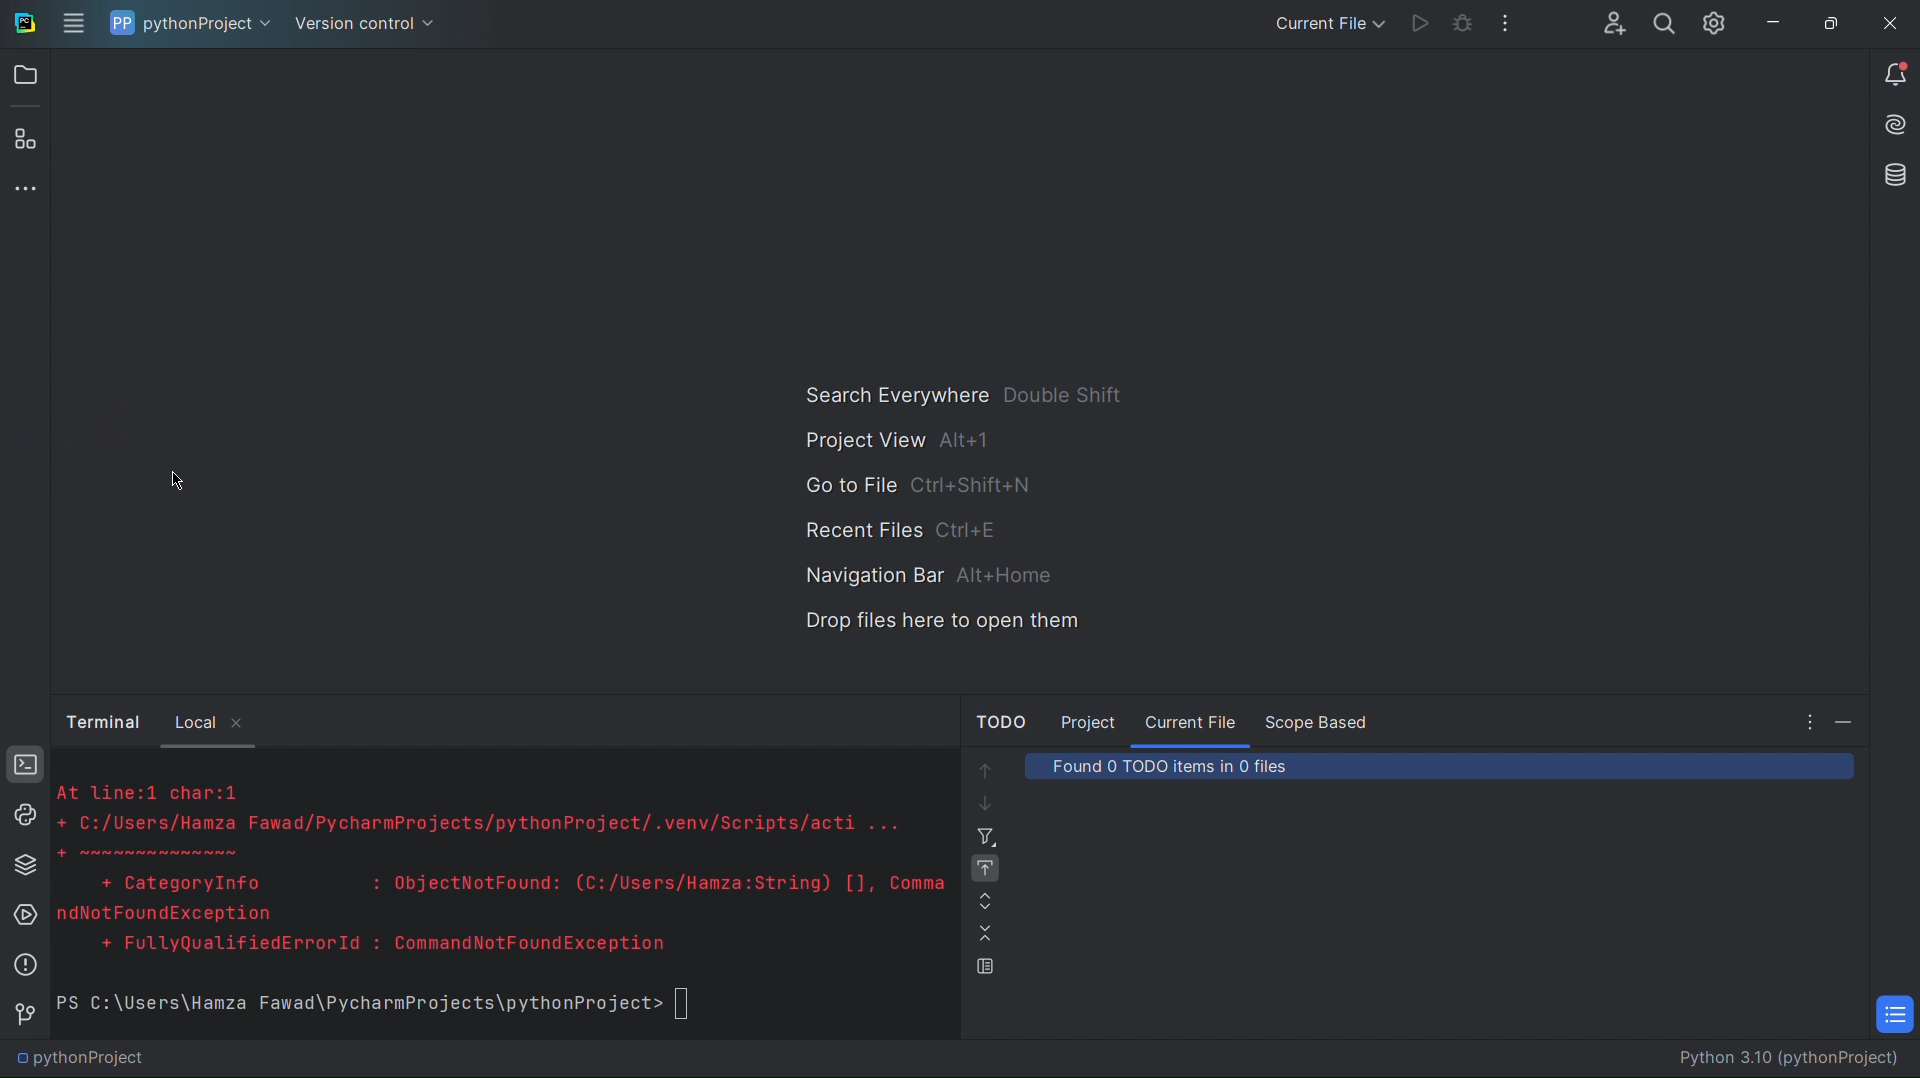 This screenshot has width=1920, height=1078. I want to click on pythonProject, so click(189, 23).